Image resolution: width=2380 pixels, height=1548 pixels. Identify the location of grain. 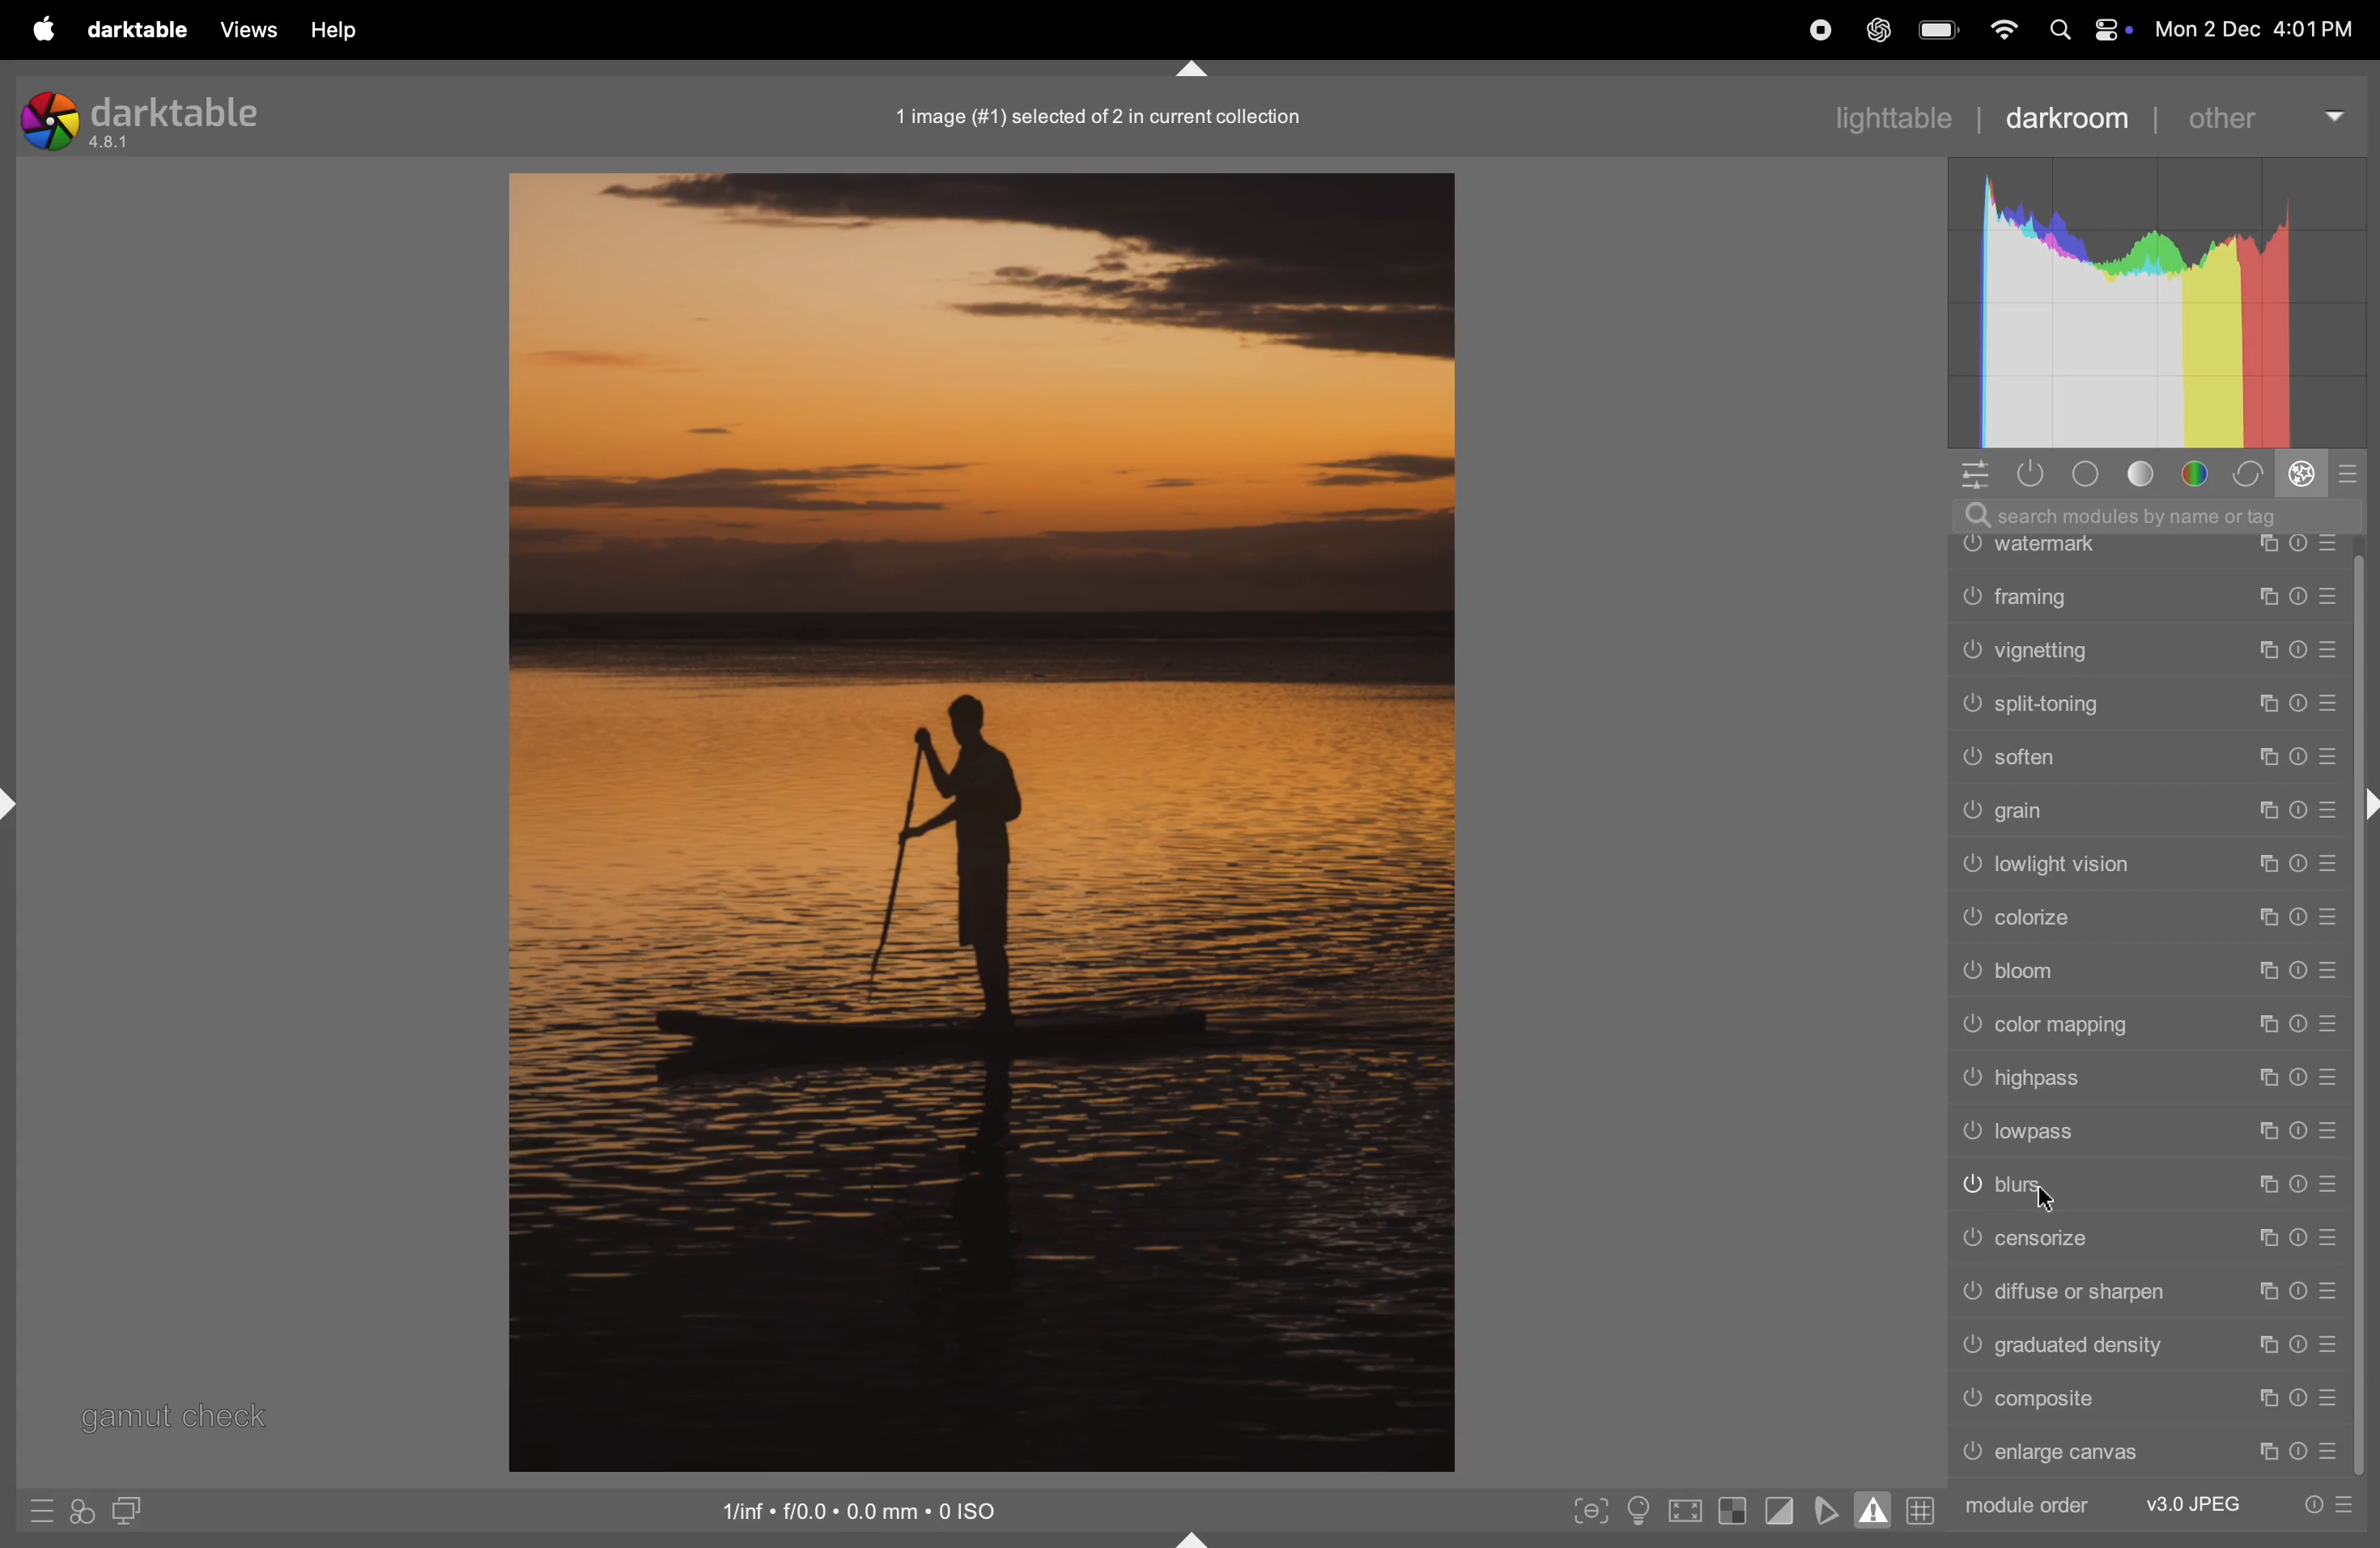
(2147, 812).